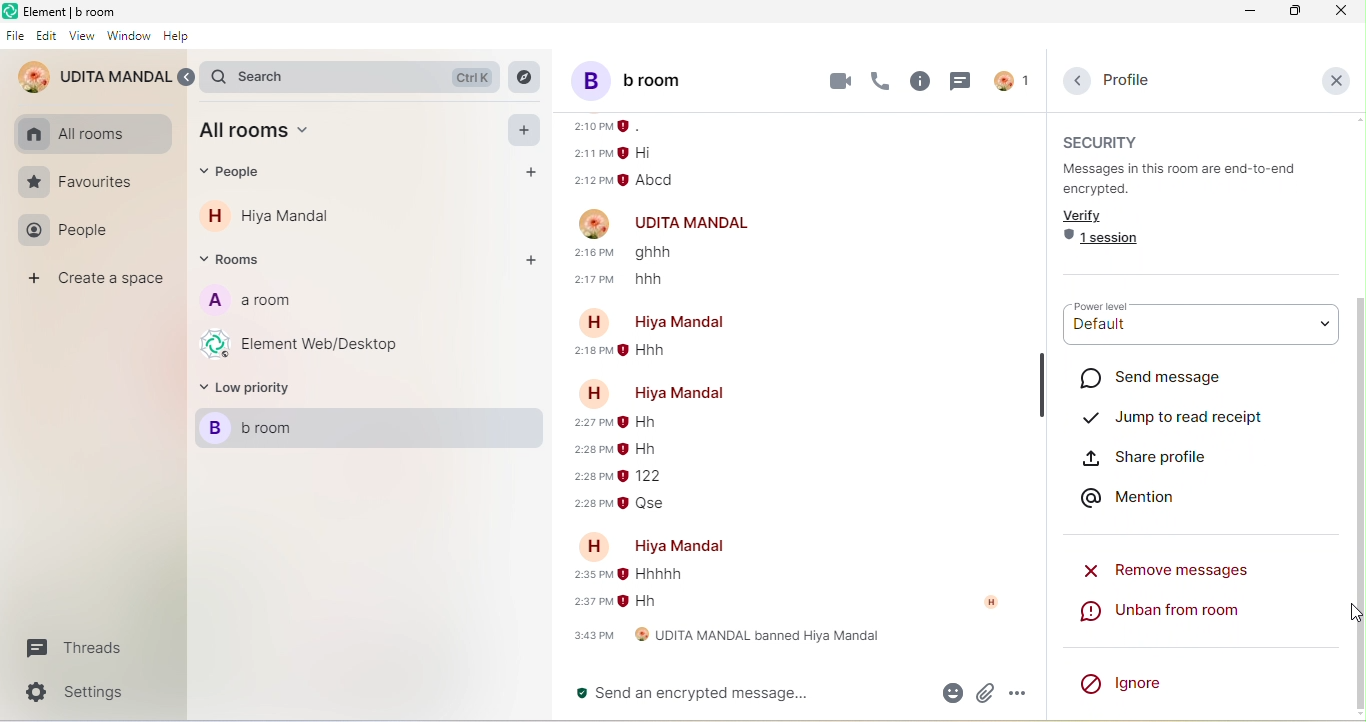  I want to click on minimize, so click(1248, 11).